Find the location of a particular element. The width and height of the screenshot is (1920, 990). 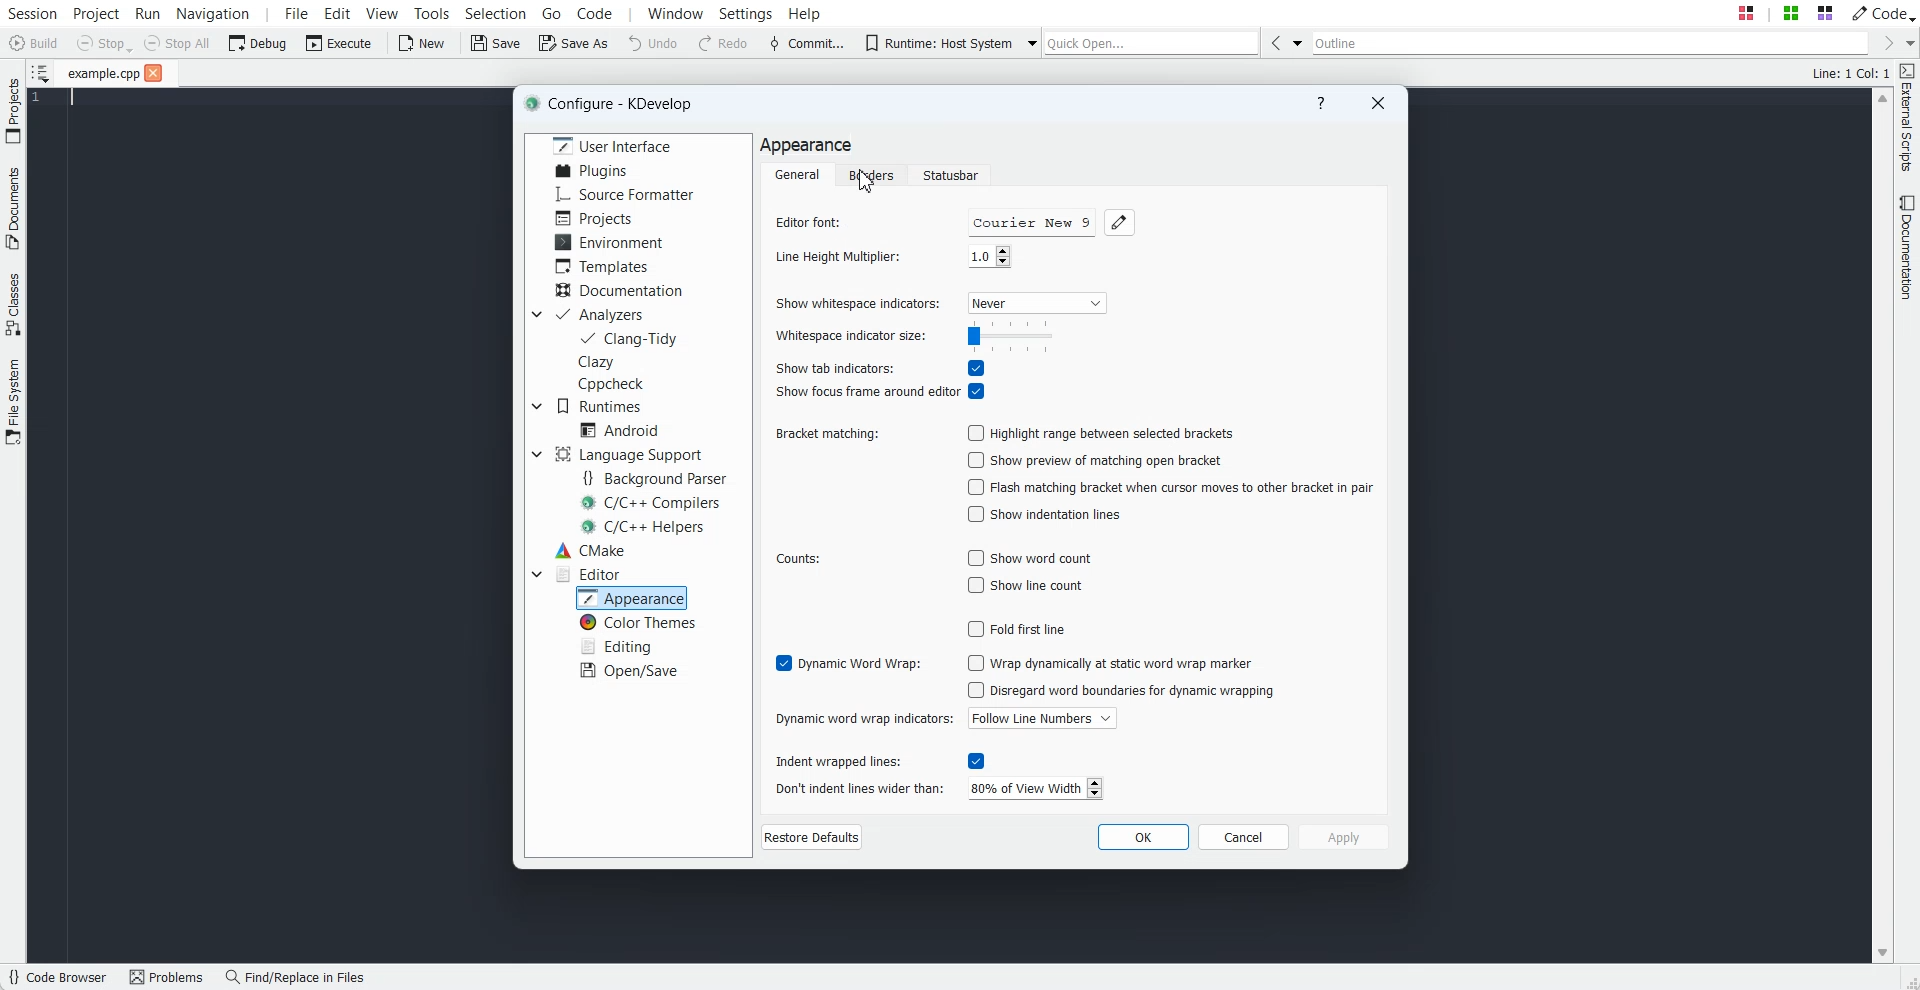

Cppcheck is located at coordinates (610, 384).